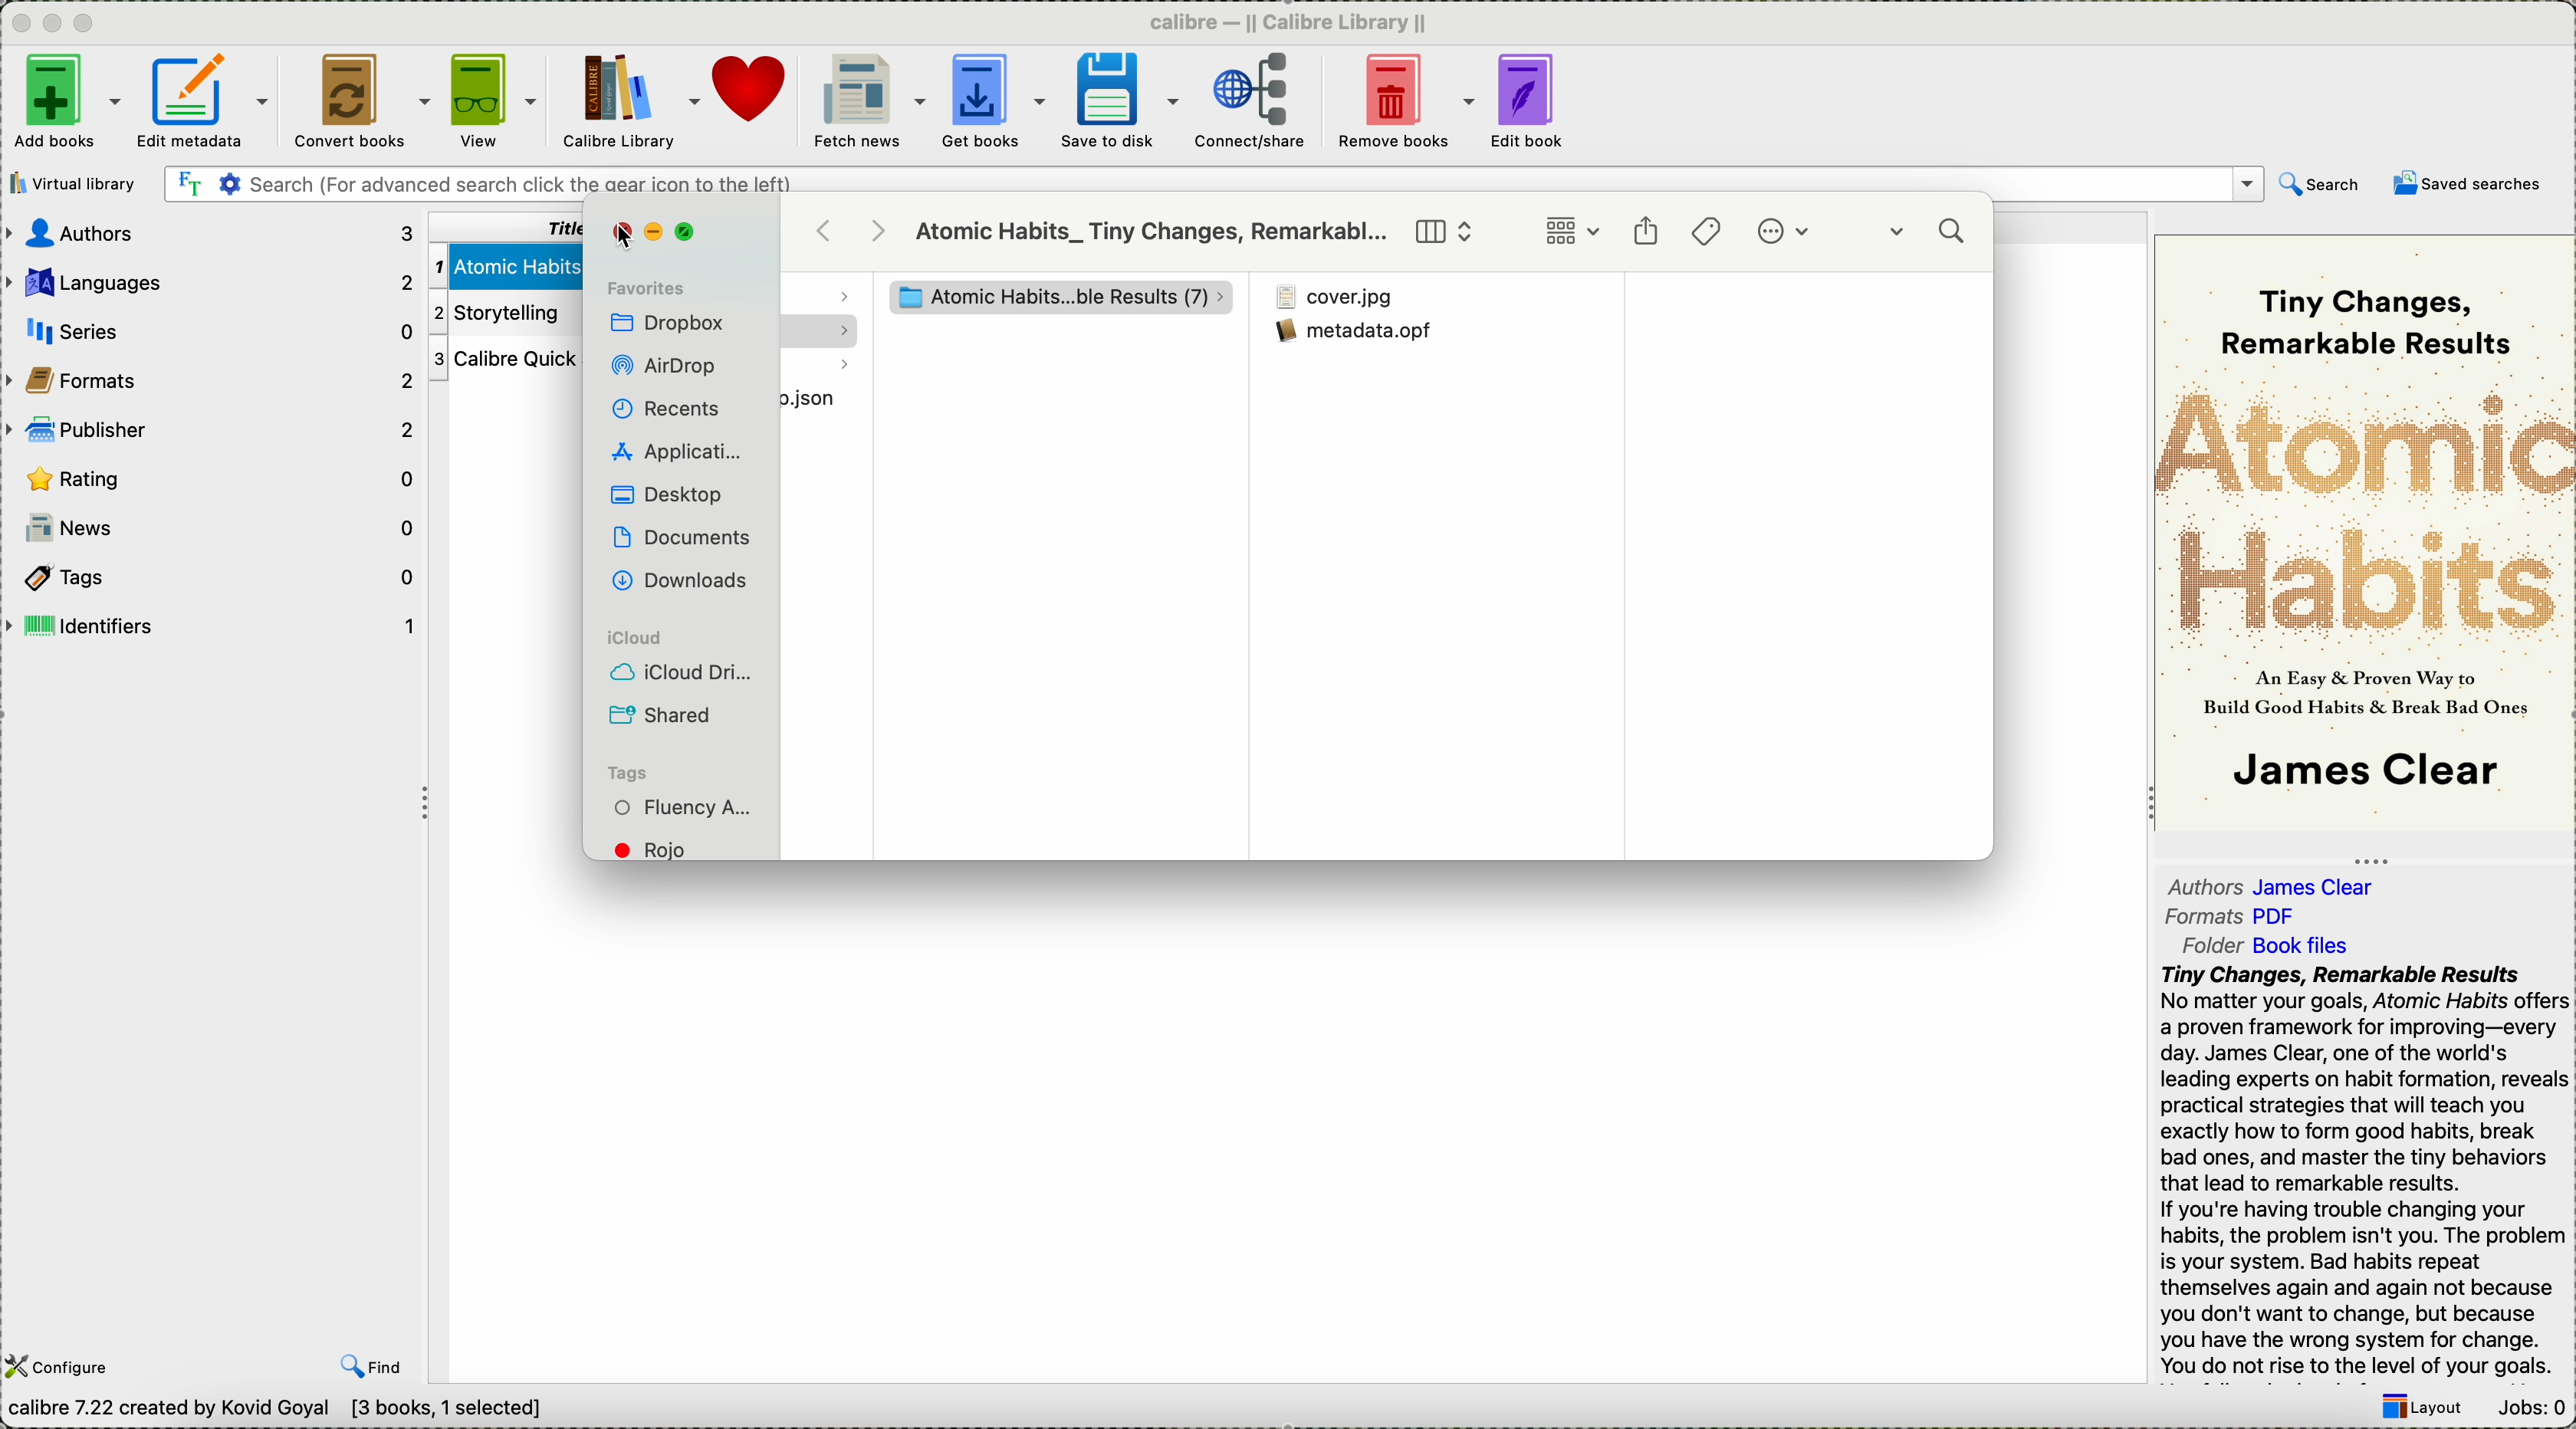  What do you see at coordinates (685, 810) in the screenshot?
I see `Fluency Academy tag` at bounding box center [685, 810].